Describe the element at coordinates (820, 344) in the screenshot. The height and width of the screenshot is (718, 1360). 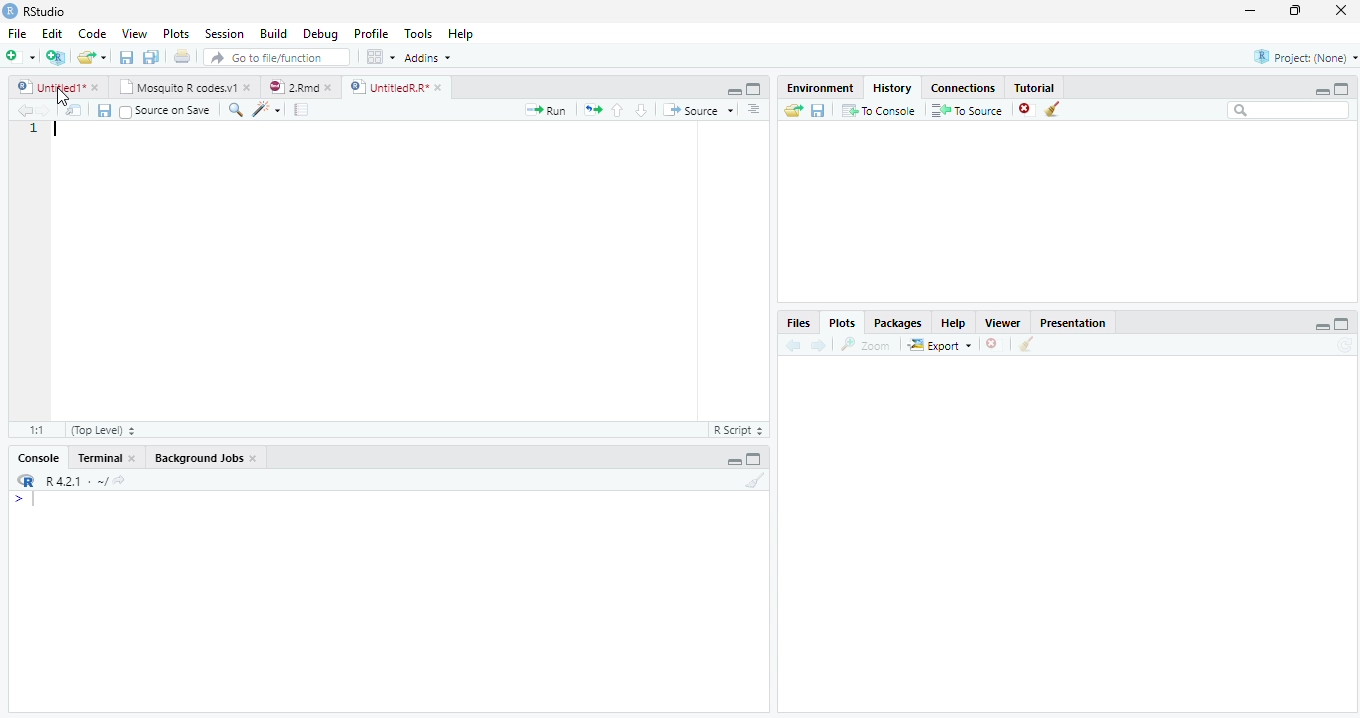
I see `Next` at that location.